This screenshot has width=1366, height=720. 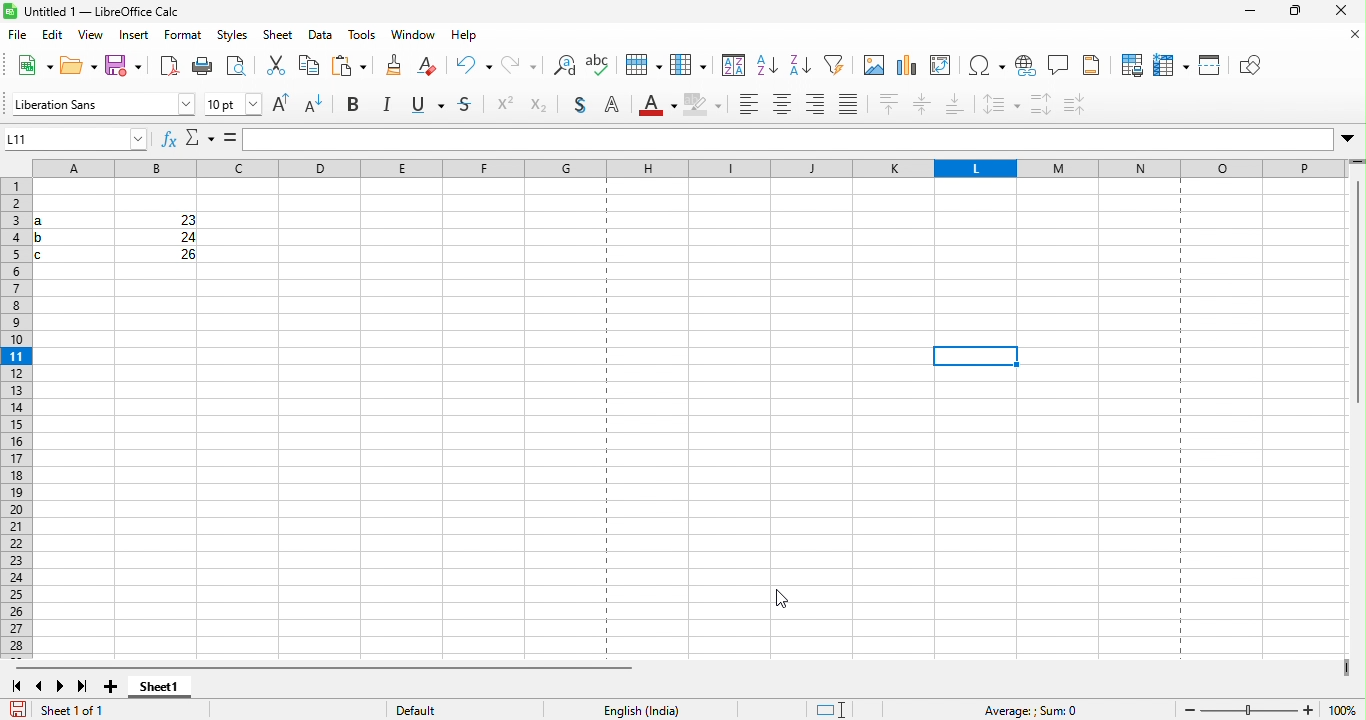 I want to click on chat, so click(x=870, y=67).